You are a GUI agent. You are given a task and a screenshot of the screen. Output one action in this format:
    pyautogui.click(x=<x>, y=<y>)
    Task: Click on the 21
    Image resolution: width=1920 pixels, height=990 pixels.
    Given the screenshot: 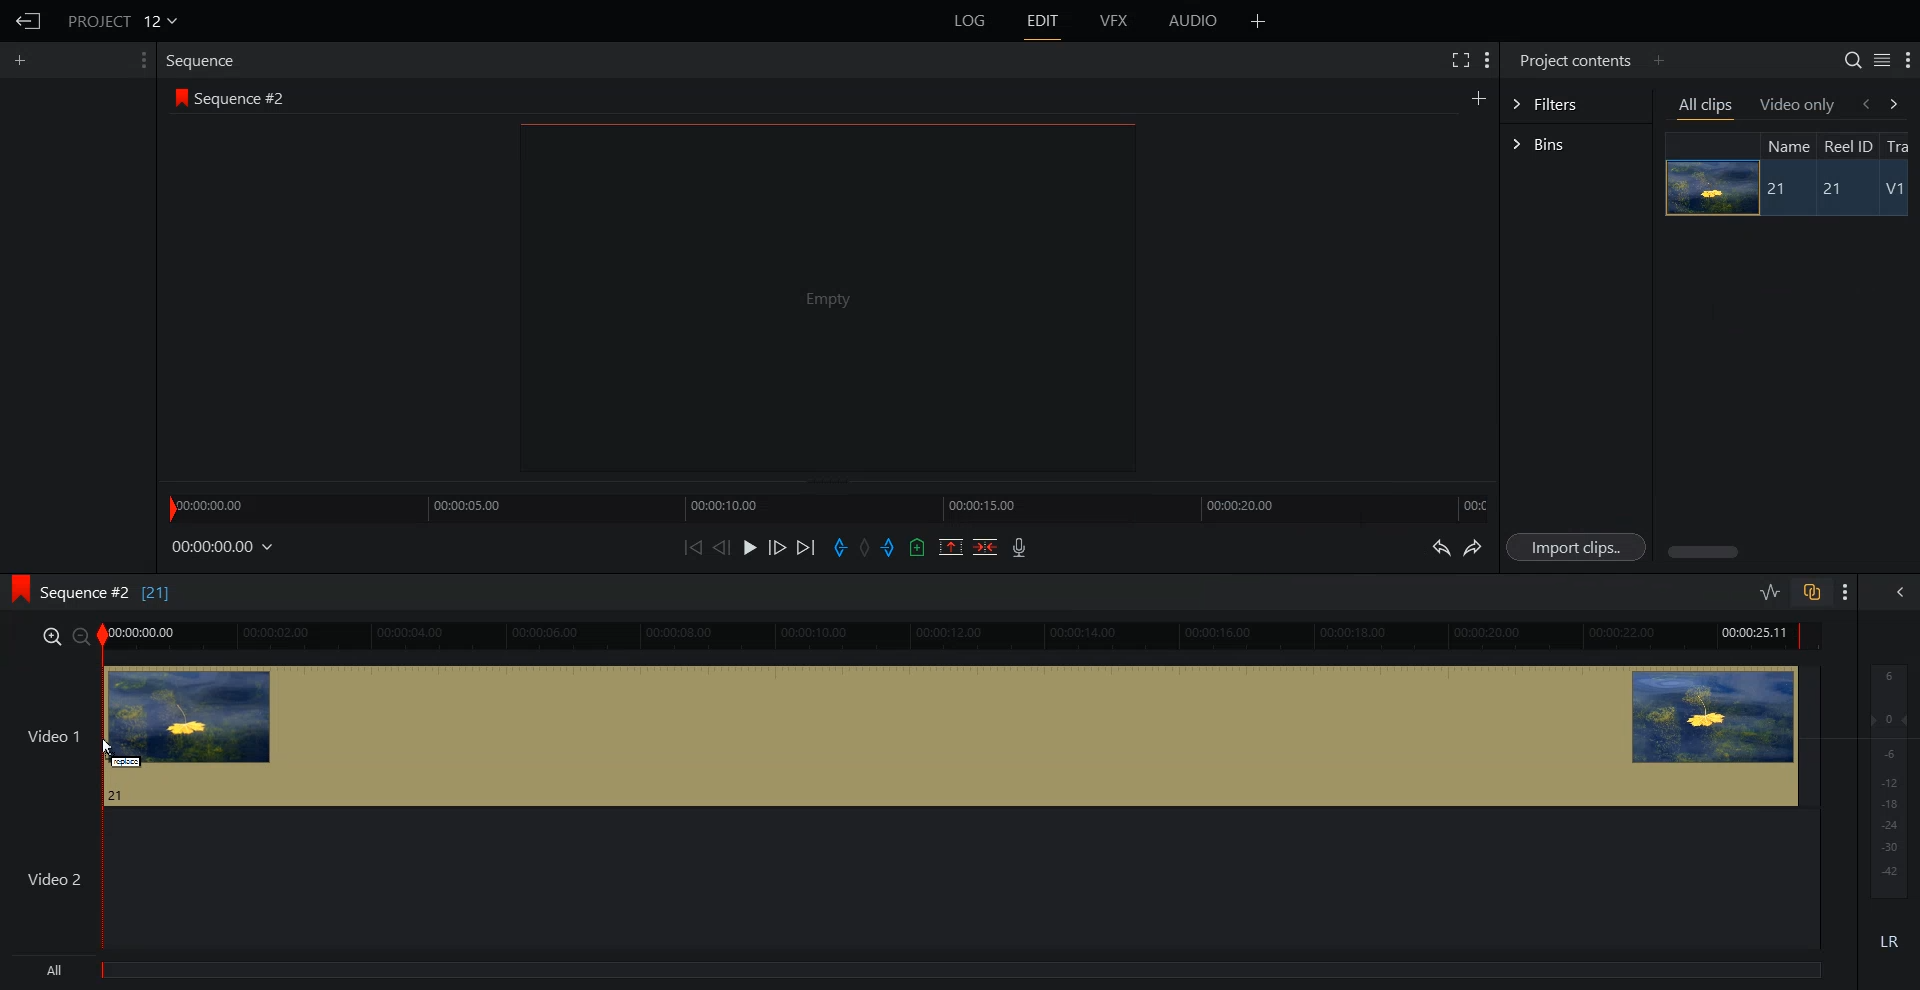 What is the action you would take?
    pyautogui.click(x=1828, y=189)
    